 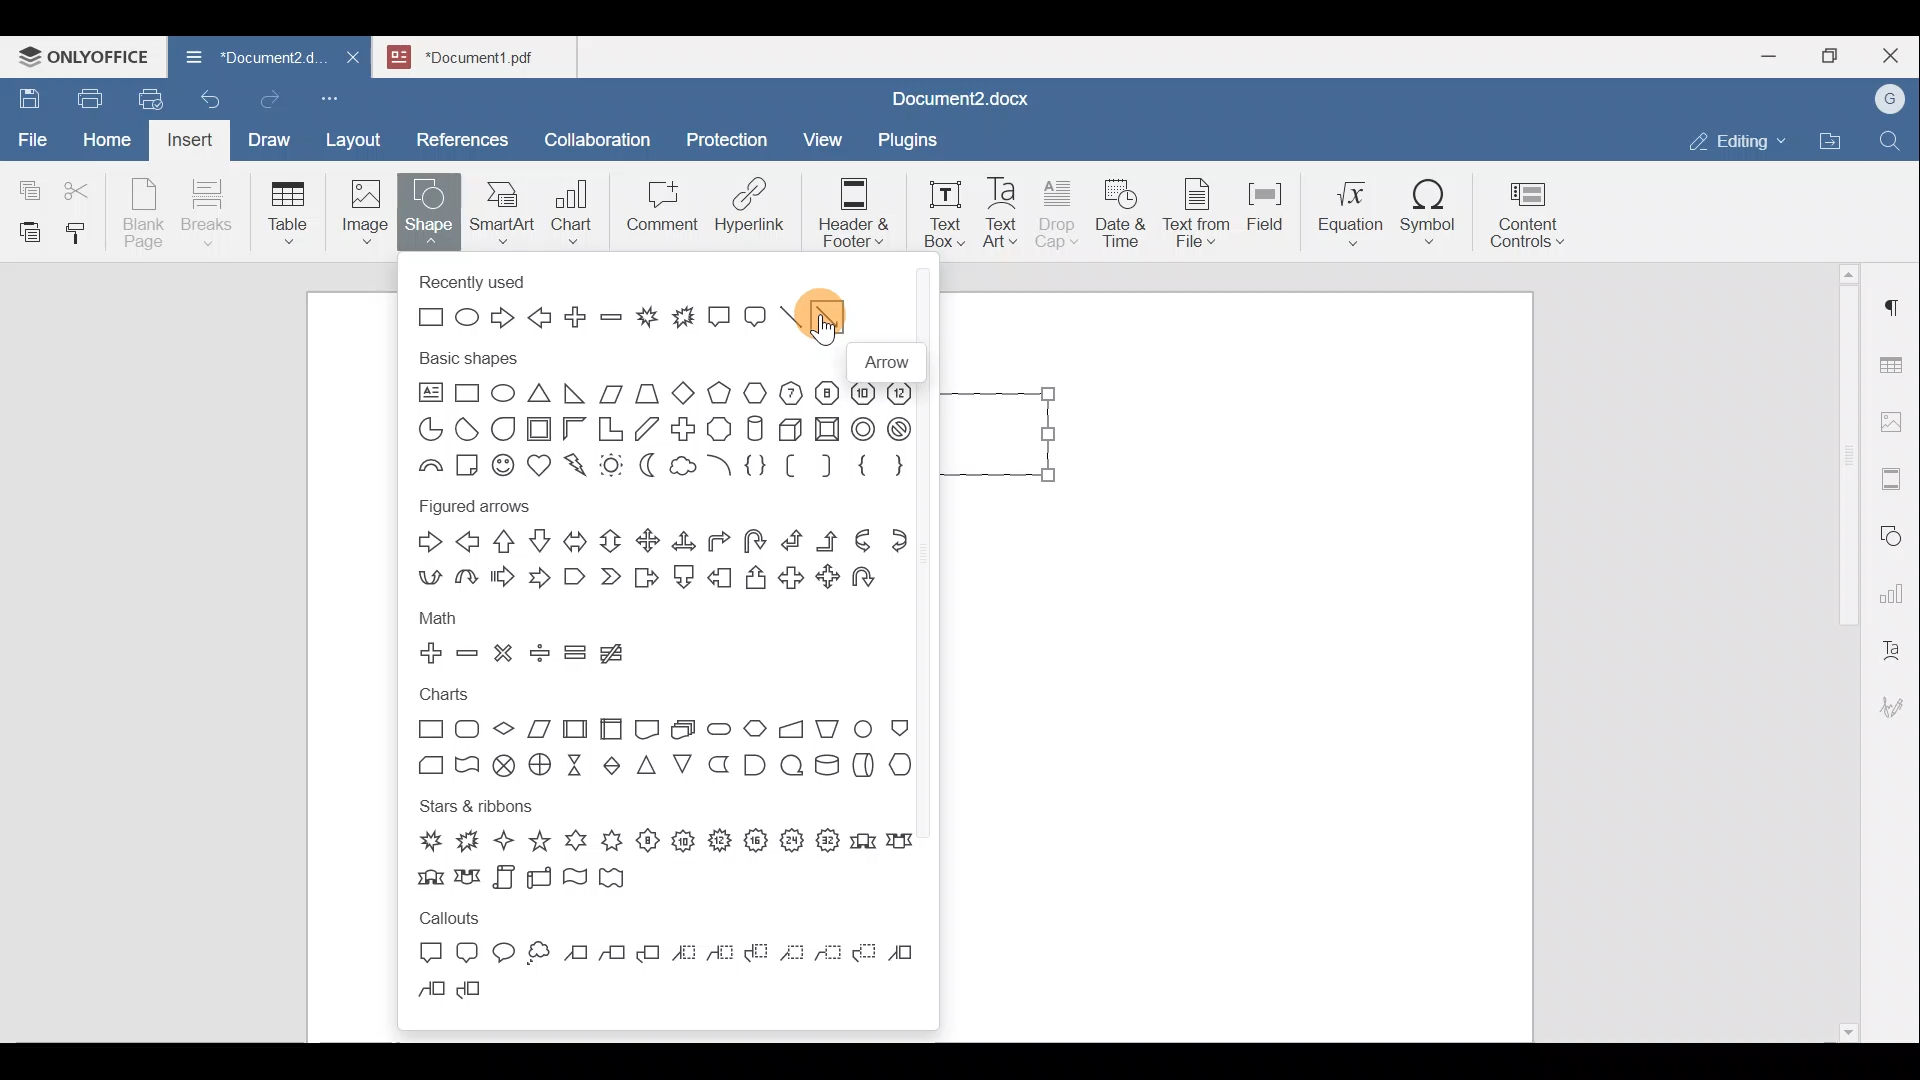 I want to click on Home, so click(x=108, y=138).